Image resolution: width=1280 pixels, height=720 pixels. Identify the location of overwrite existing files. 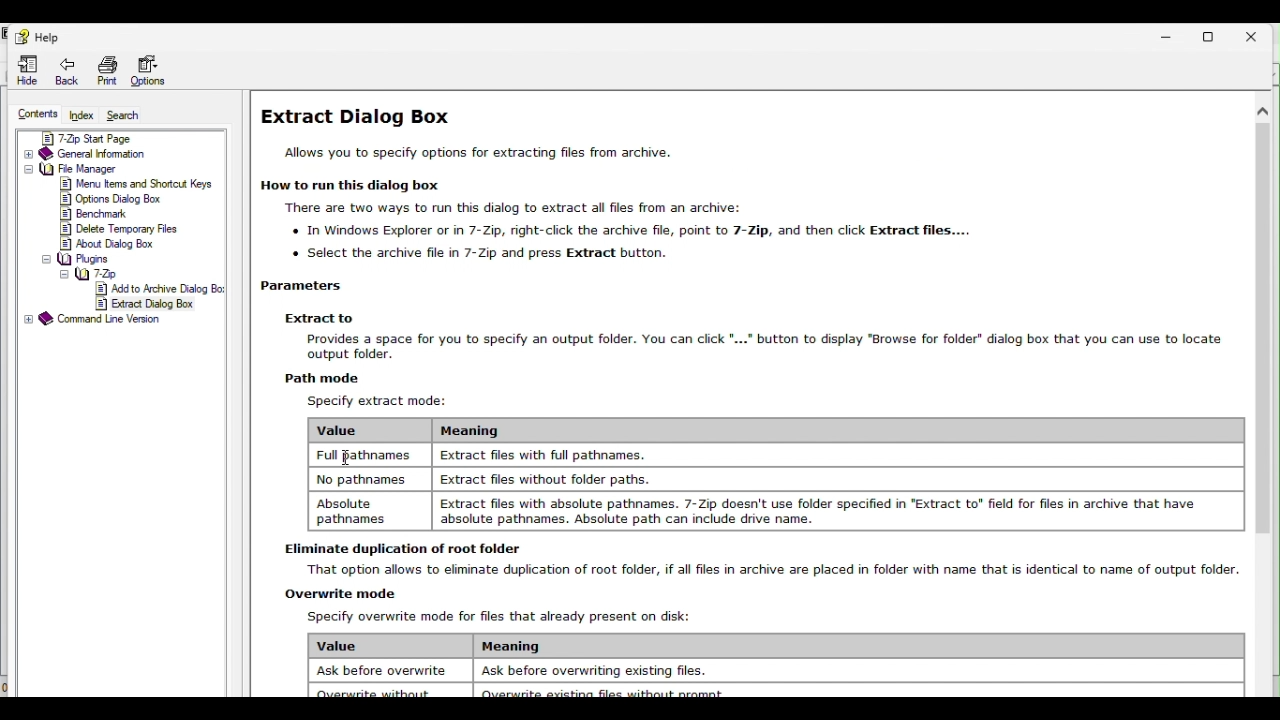
(598, 691).